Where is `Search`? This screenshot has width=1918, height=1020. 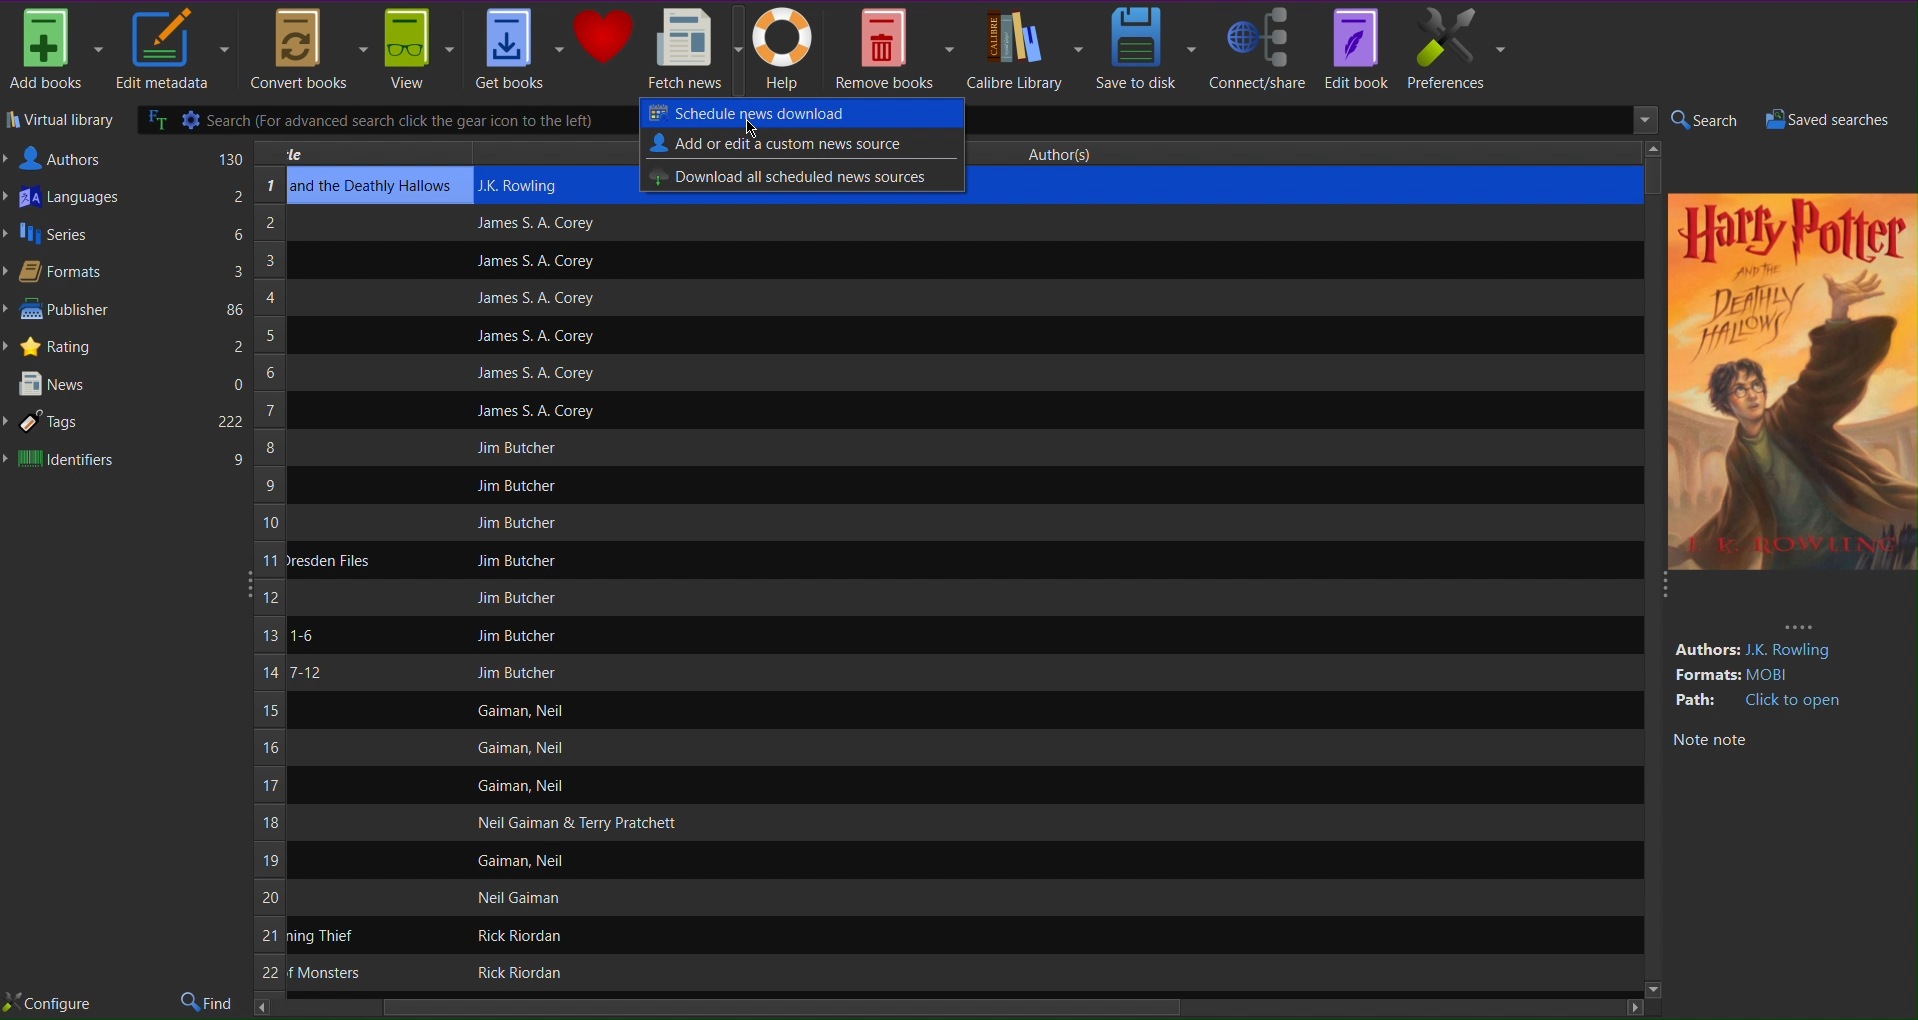
Search is located at coordinates (1703, 121).